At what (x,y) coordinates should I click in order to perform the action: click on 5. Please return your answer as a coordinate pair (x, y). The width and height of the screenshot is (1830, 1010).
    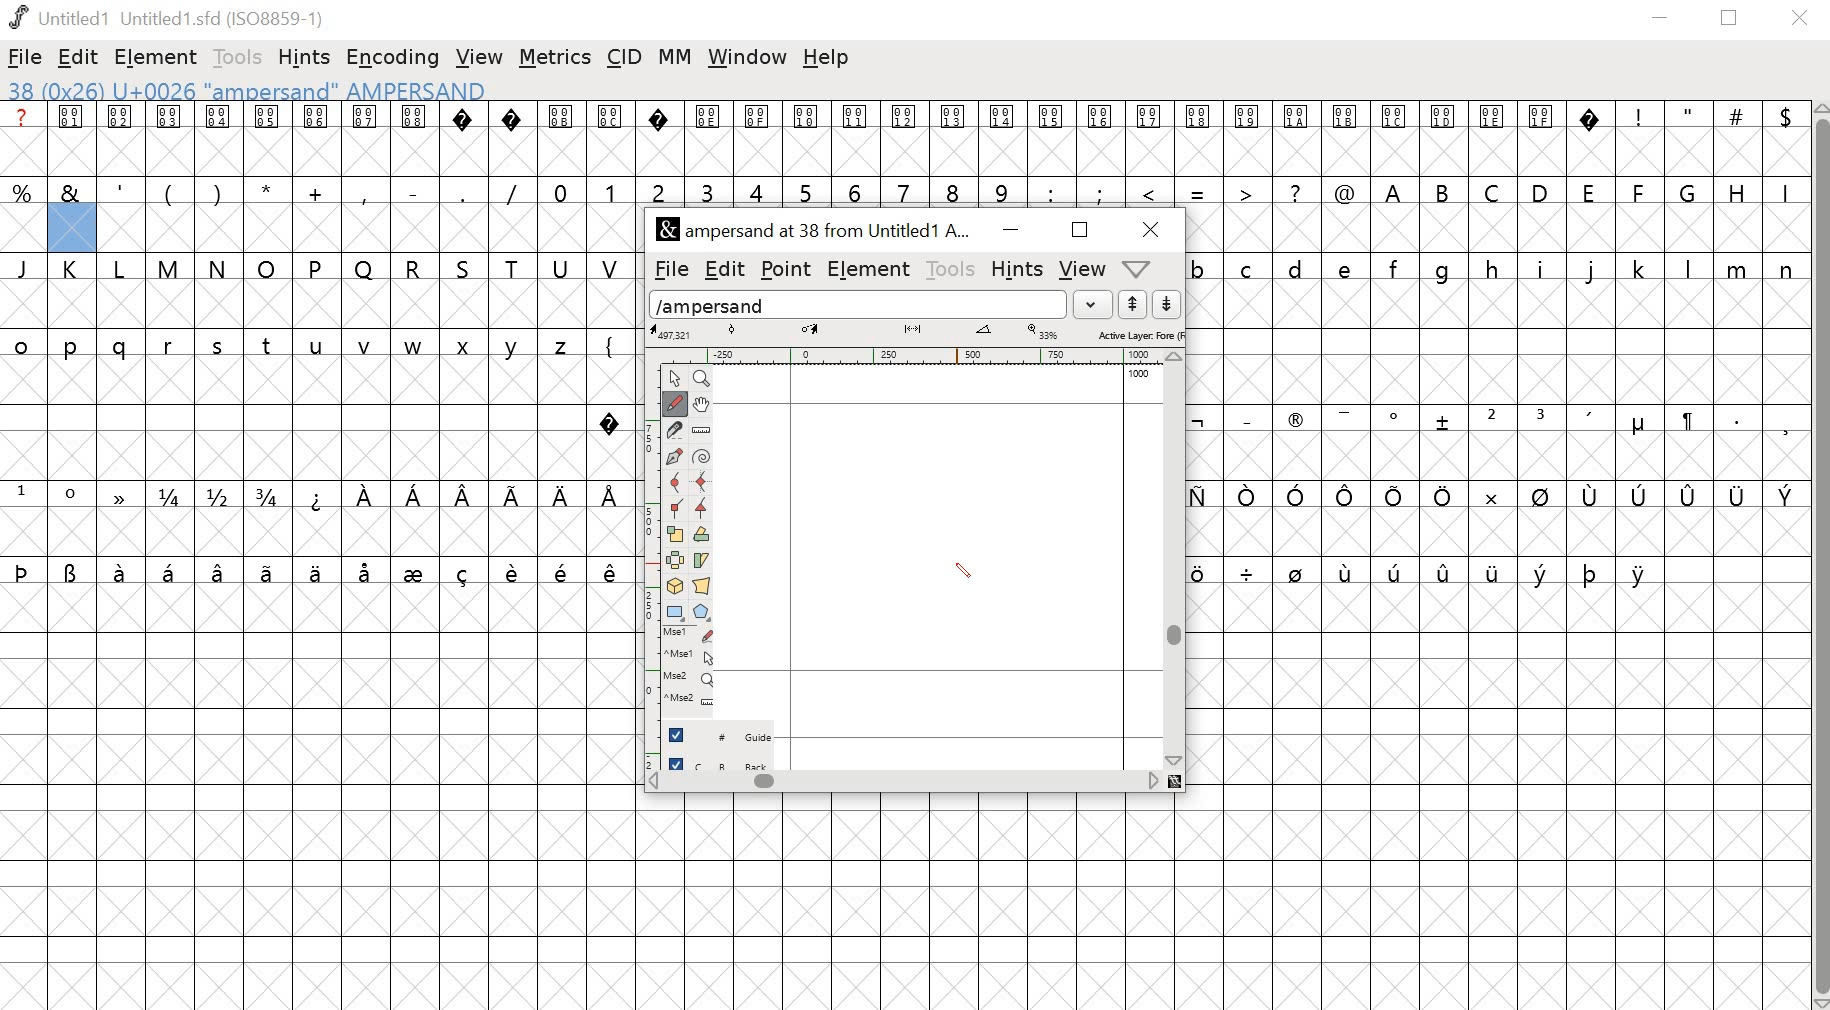
    Looking at the image, I should click on (806, 192).